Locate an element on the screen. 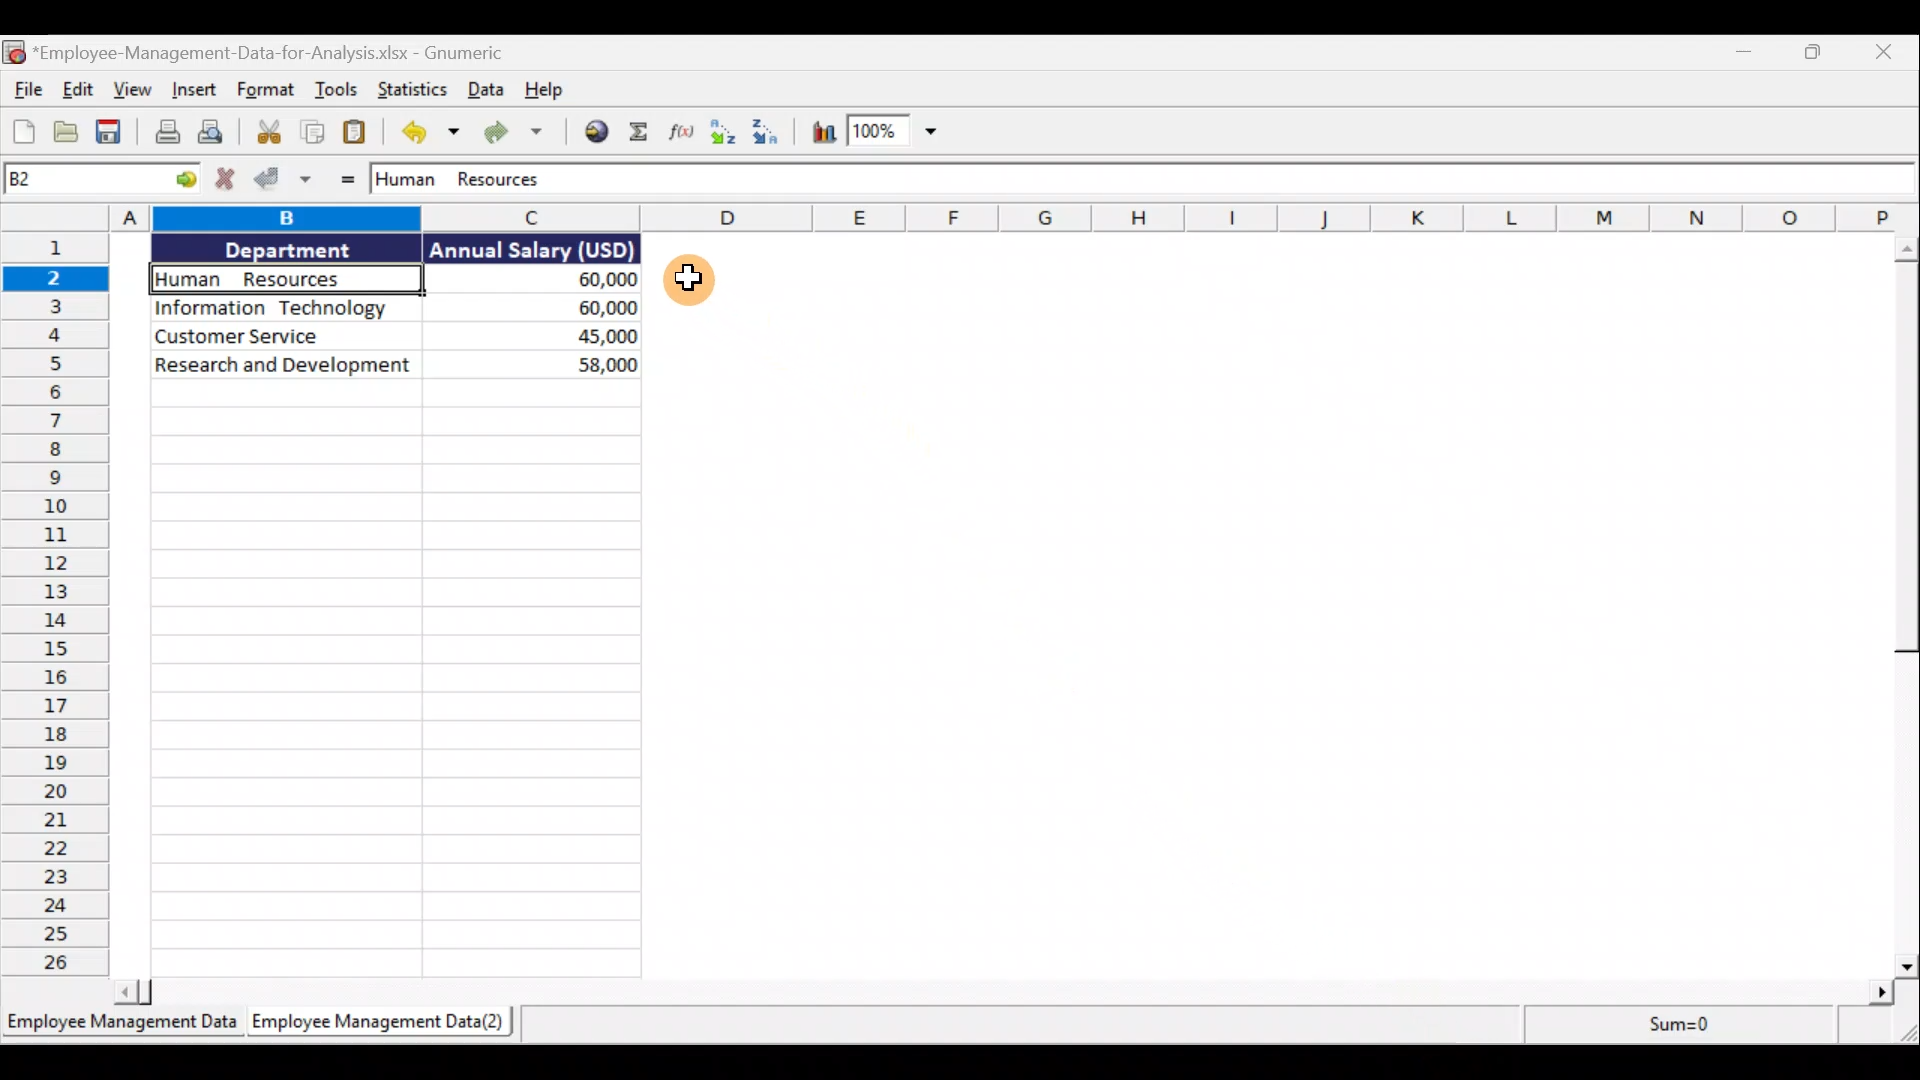 This screenshot has width=1920, height=1080. Undo the last action is located at coordinates (432, 134).